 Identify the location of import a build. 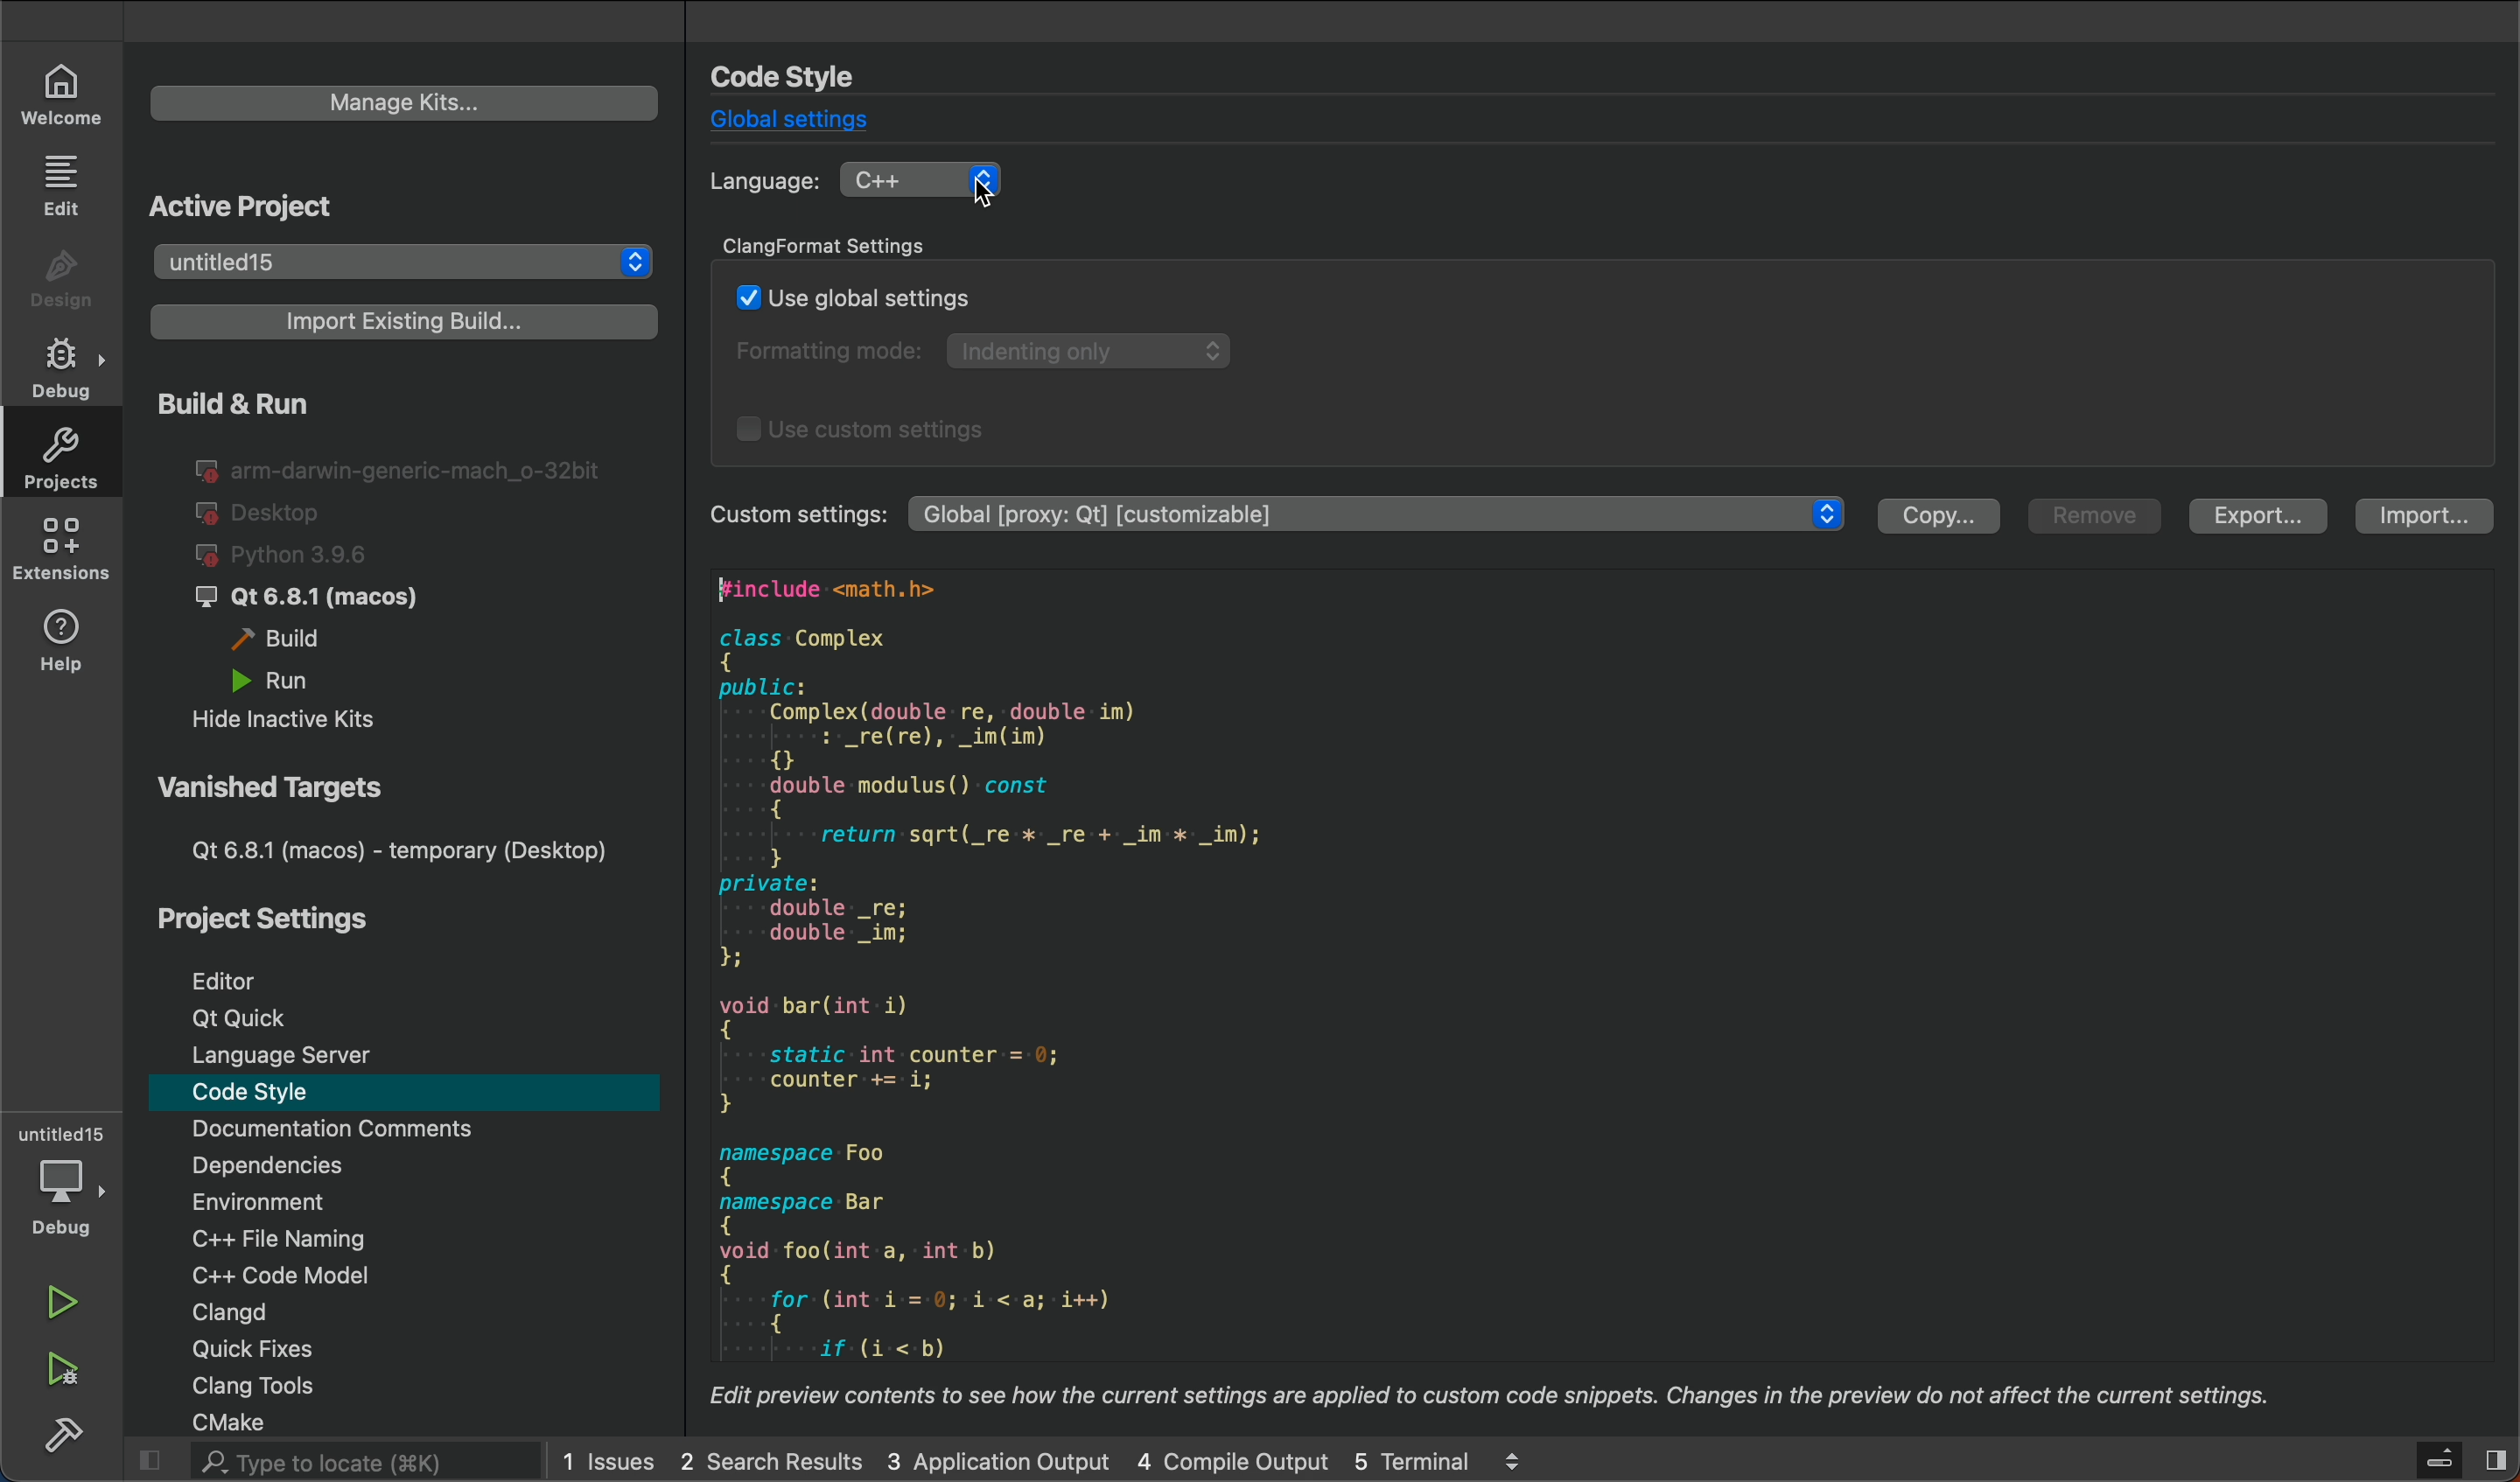
(397, 323).